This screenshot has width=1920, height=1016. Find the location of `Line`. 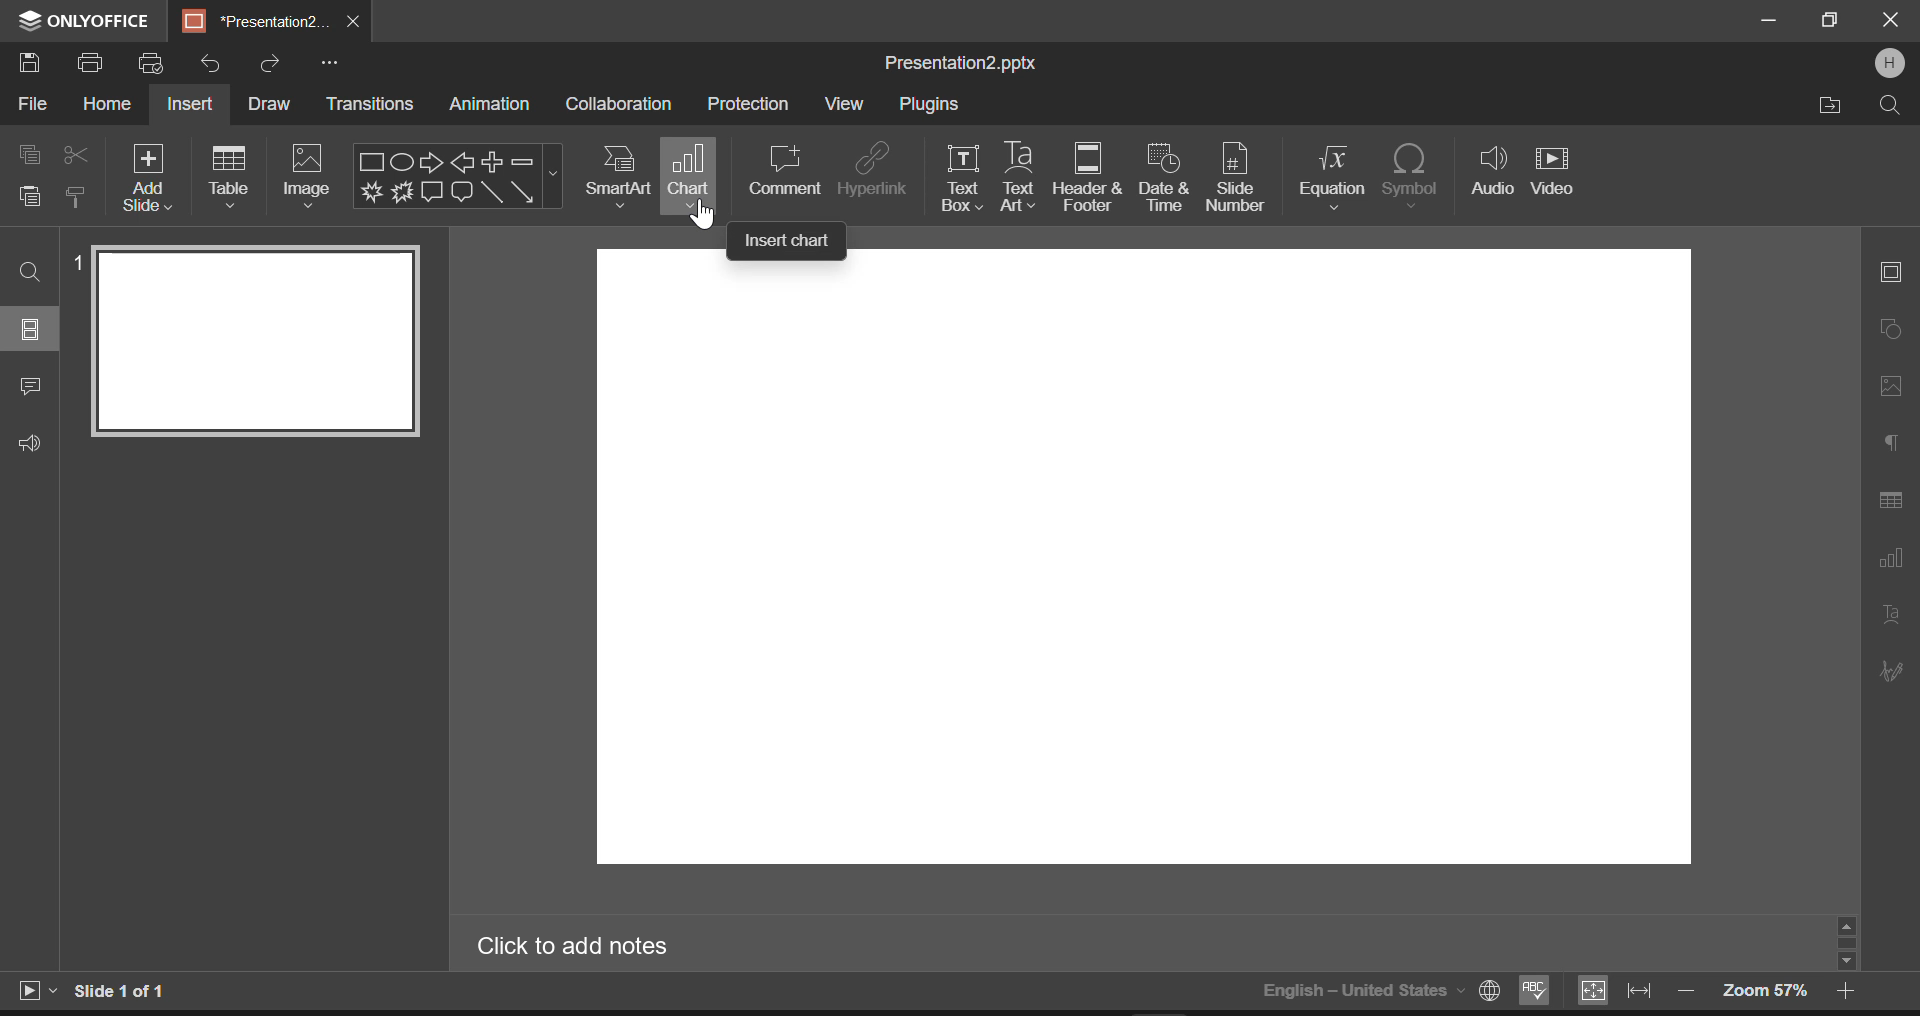

Line is located at coordinates (491, 193).